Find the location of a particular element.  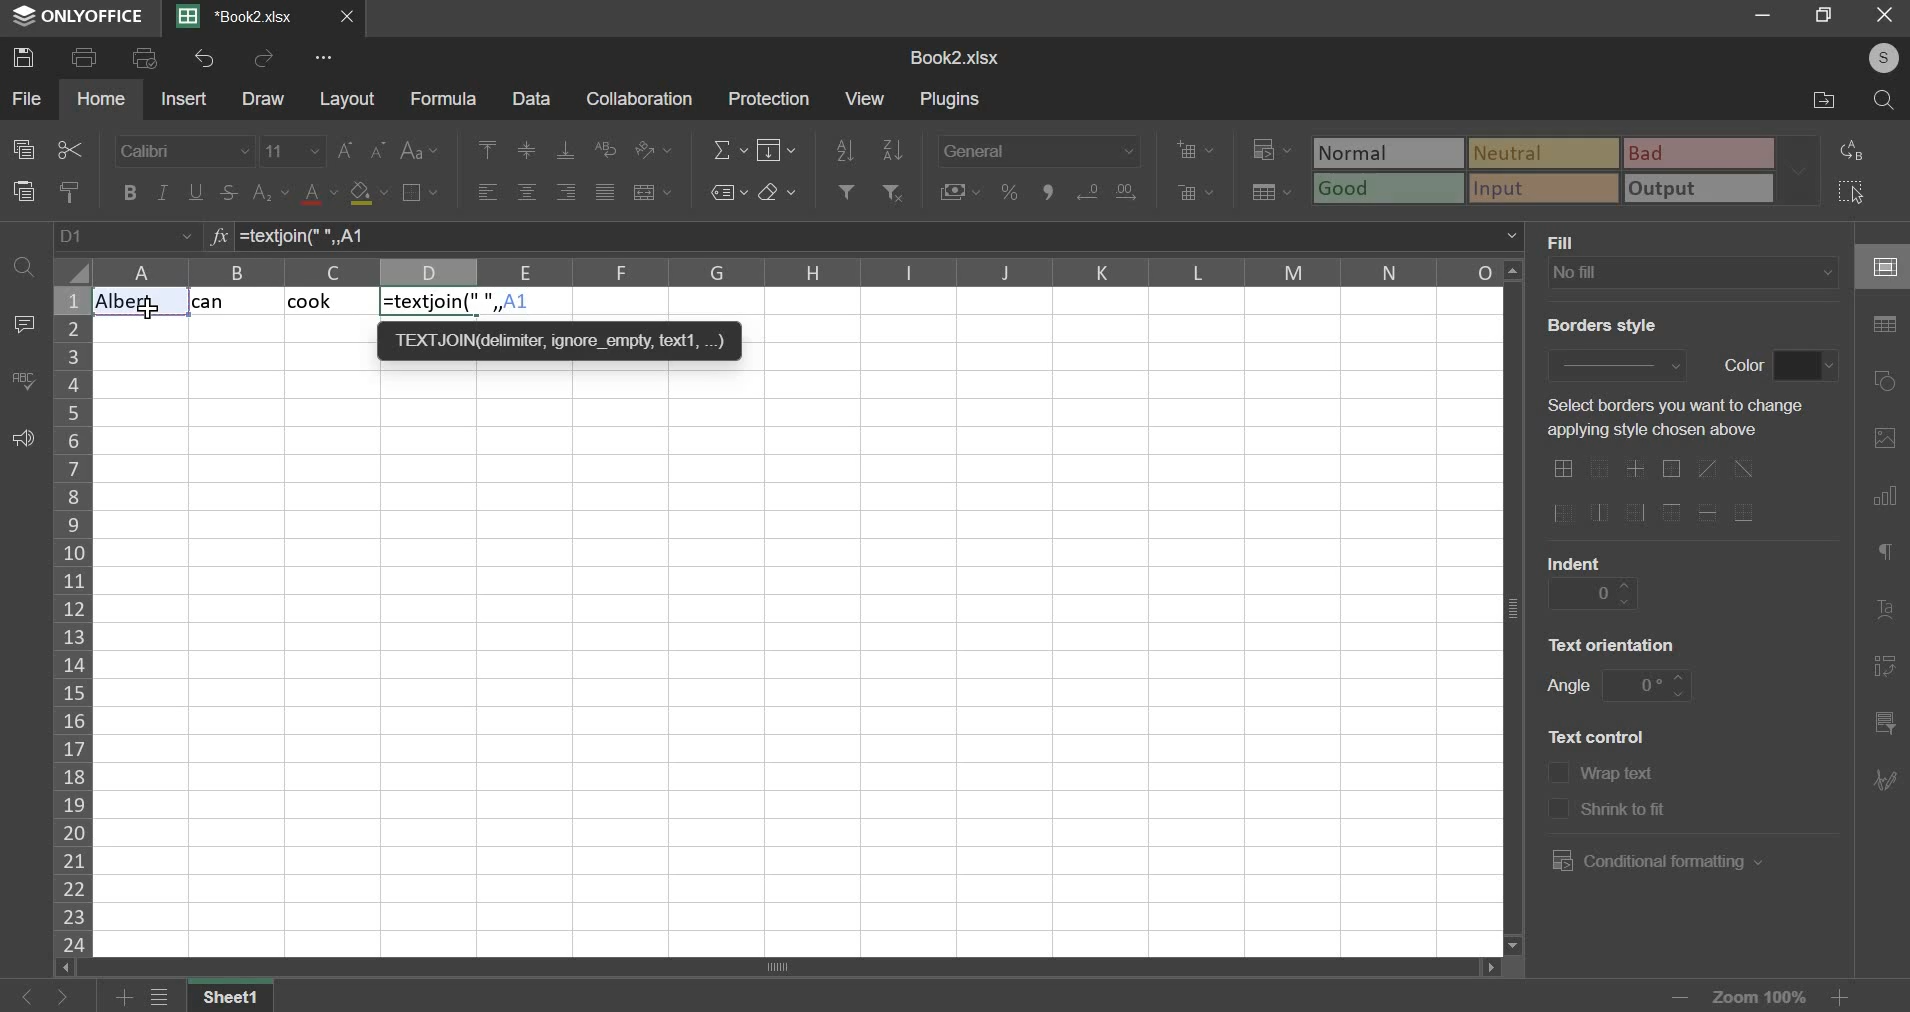

draw is located at coordinates (264, 100).